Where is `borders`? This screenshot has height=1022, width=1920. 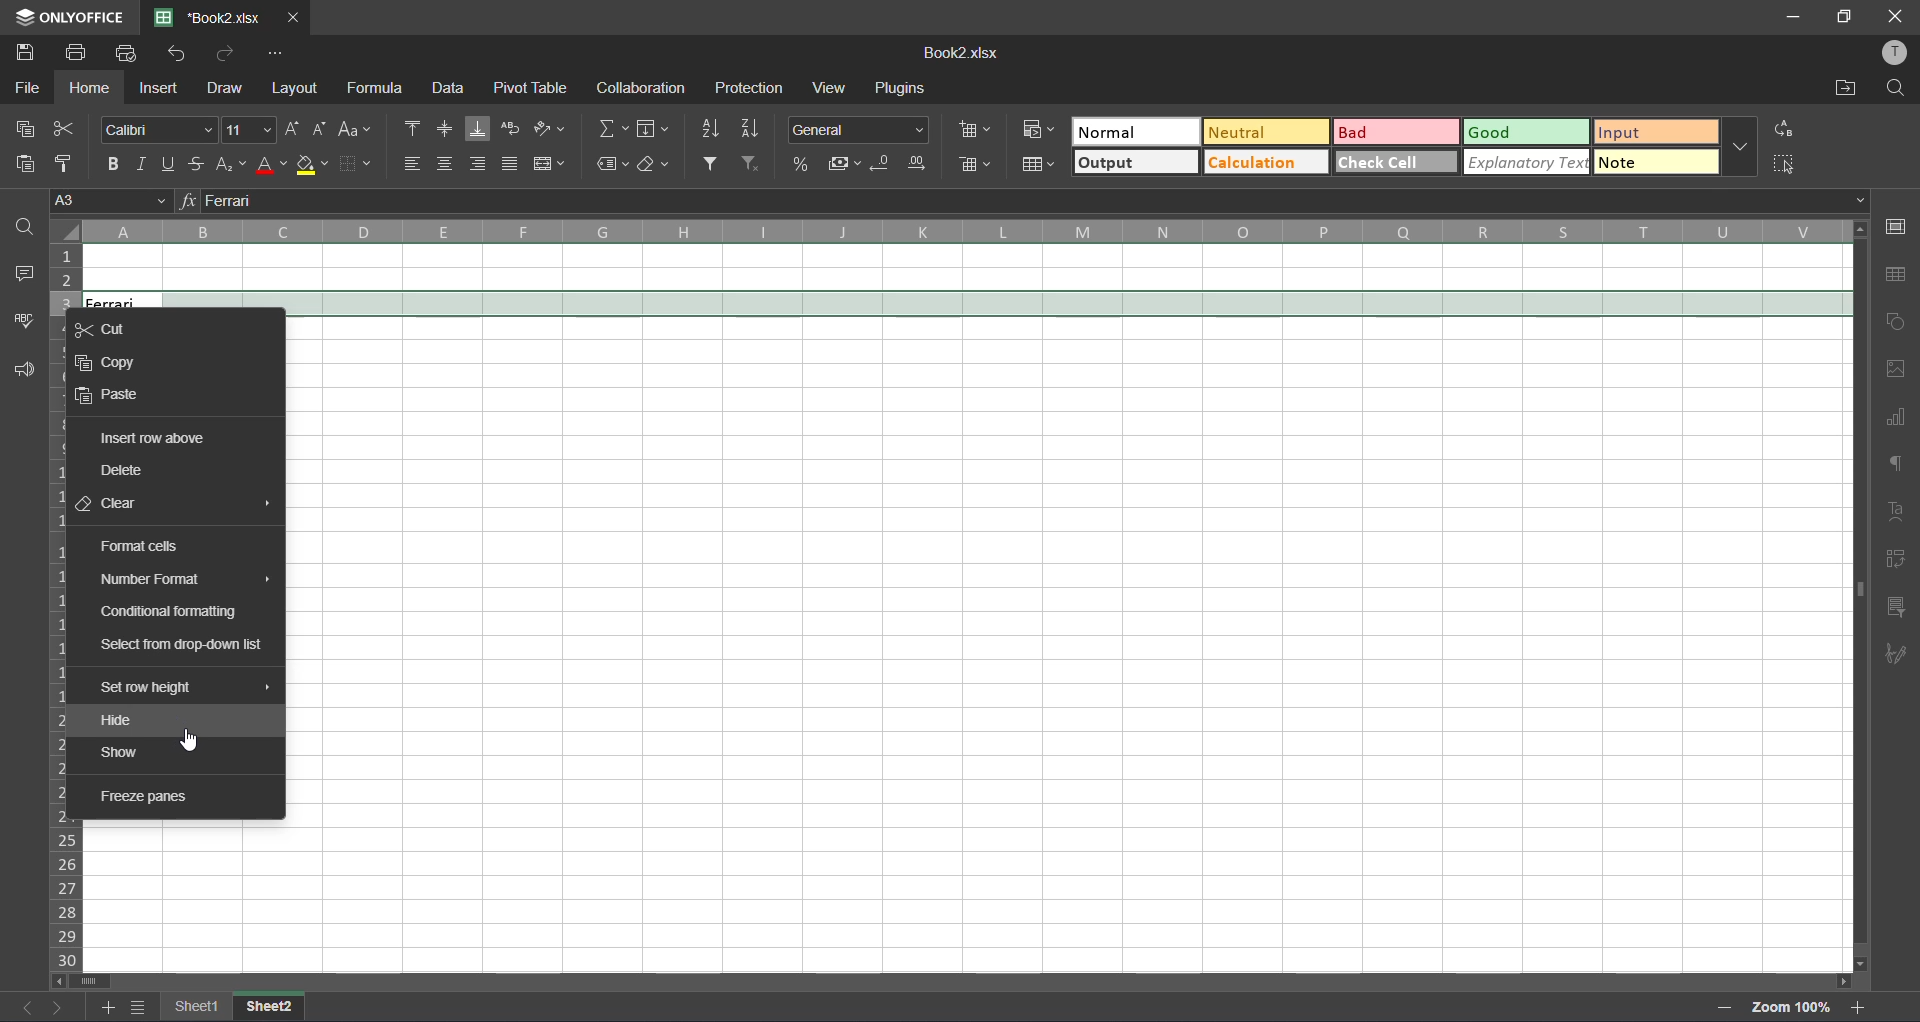
borders is located at coordinates (374, 162).